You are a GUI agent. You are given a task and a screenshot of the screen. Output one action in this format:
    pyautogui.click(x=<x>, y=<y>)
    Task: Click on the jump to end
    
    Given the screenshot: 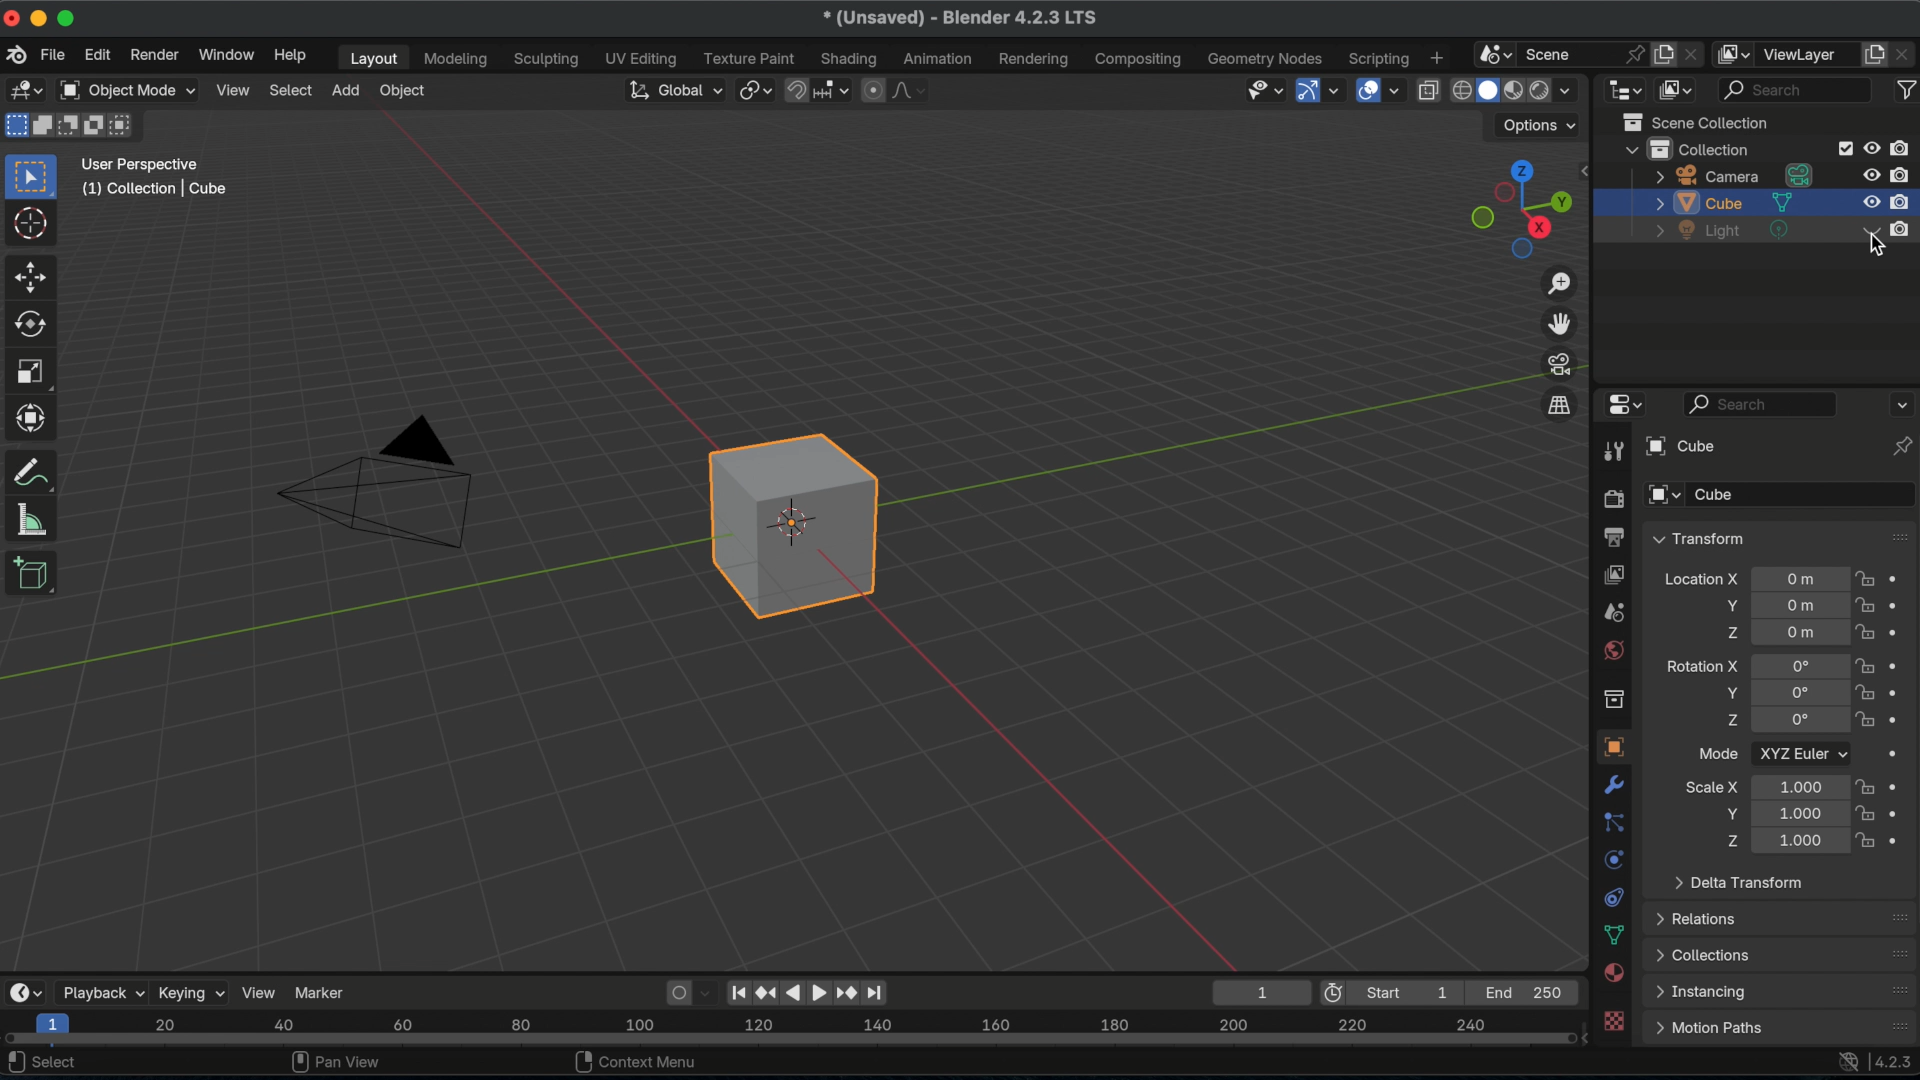 What is the action you would take?
    pyautogui.click(x=872, y=993)
    